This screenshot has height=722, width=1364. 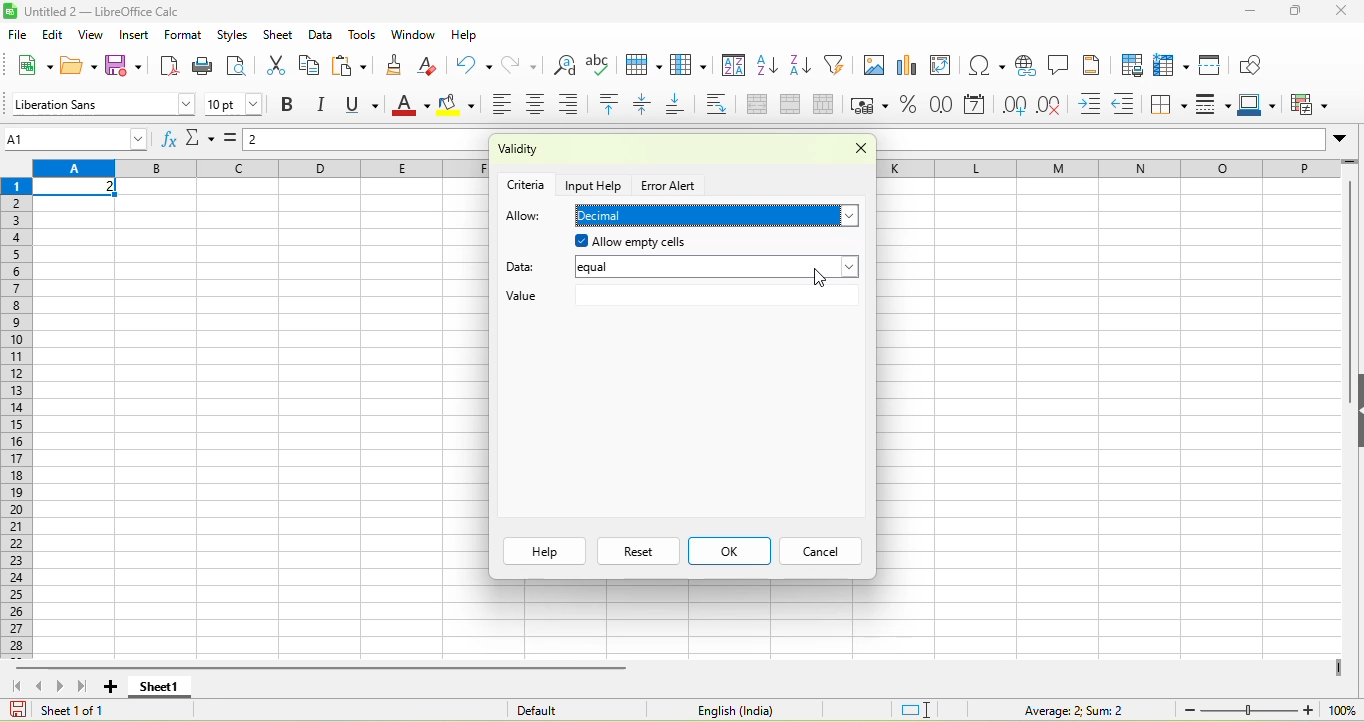 I want to click on more rows, so click(x=1351, y=166).